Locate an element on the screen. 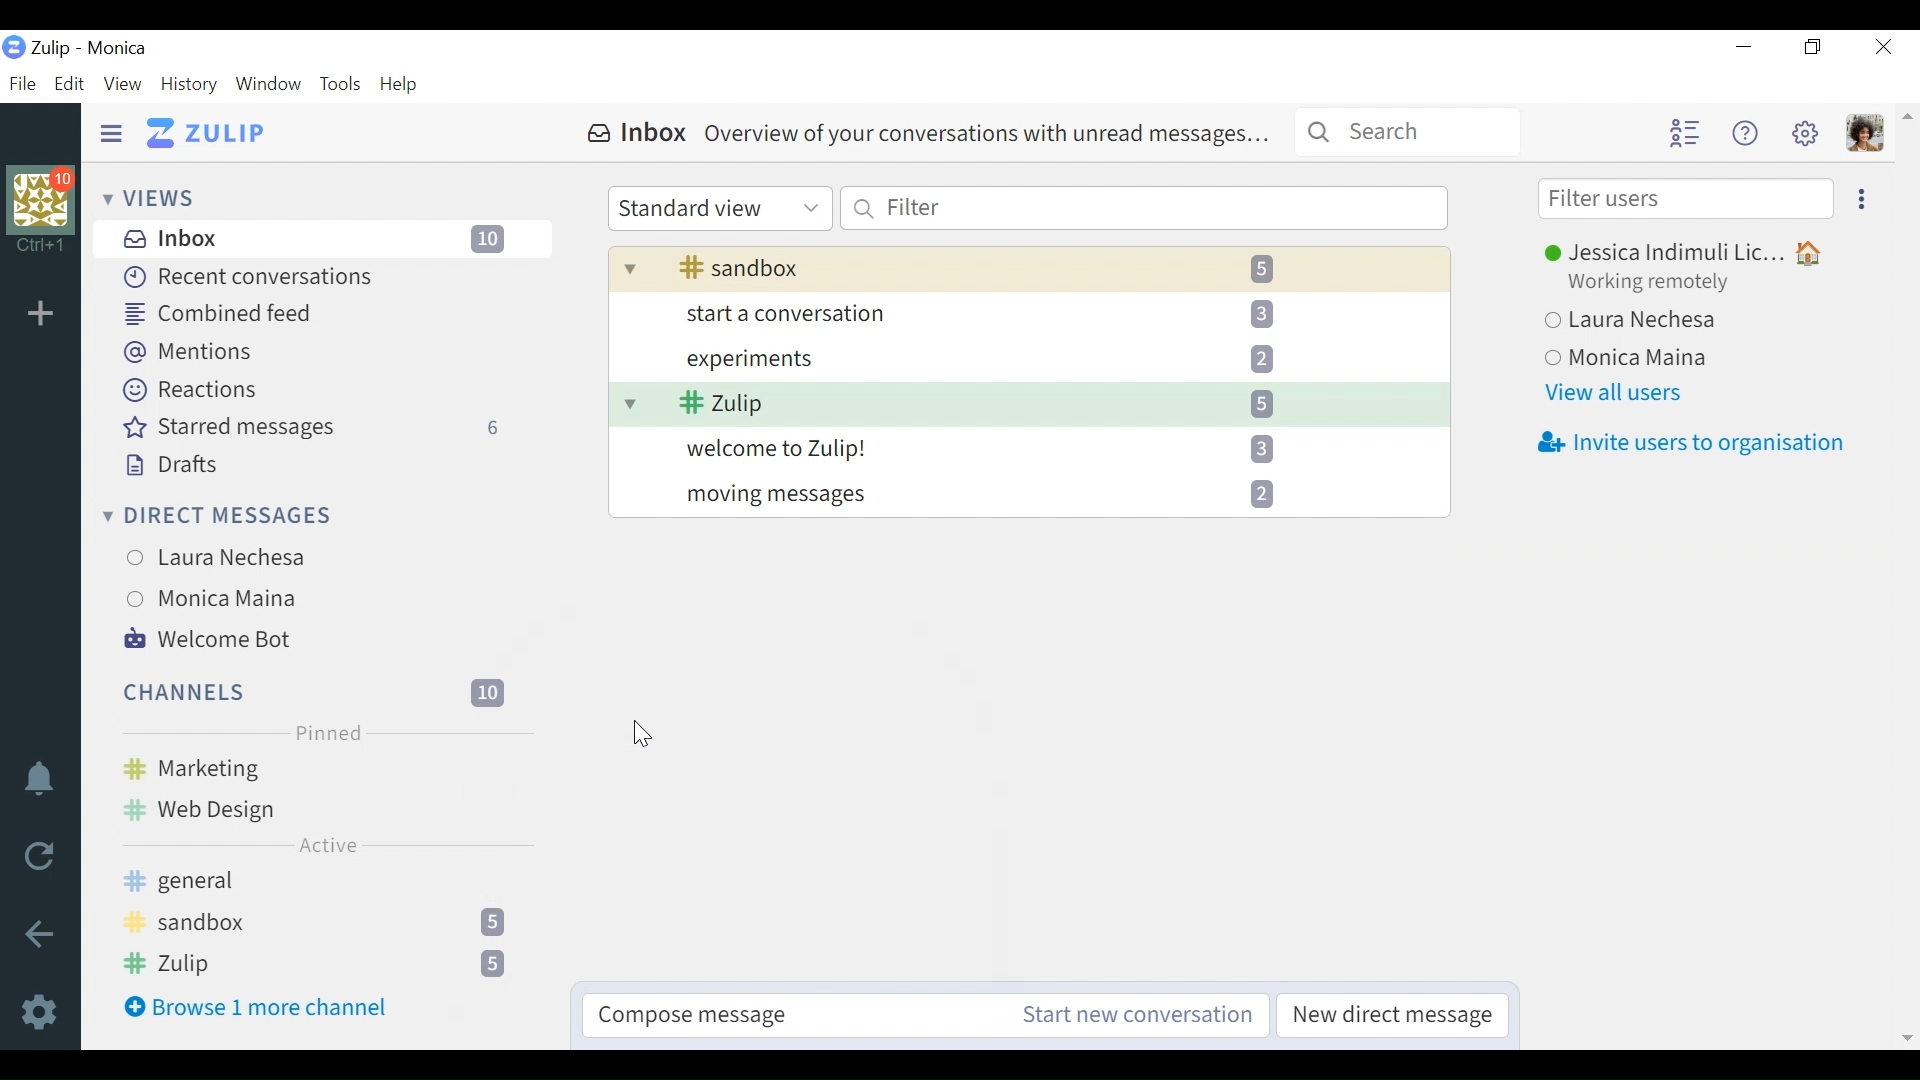 Image resolution: width=1920 pixels, height=1080 pixels. Sandbox 5 is located at coordinates (1025, 268).